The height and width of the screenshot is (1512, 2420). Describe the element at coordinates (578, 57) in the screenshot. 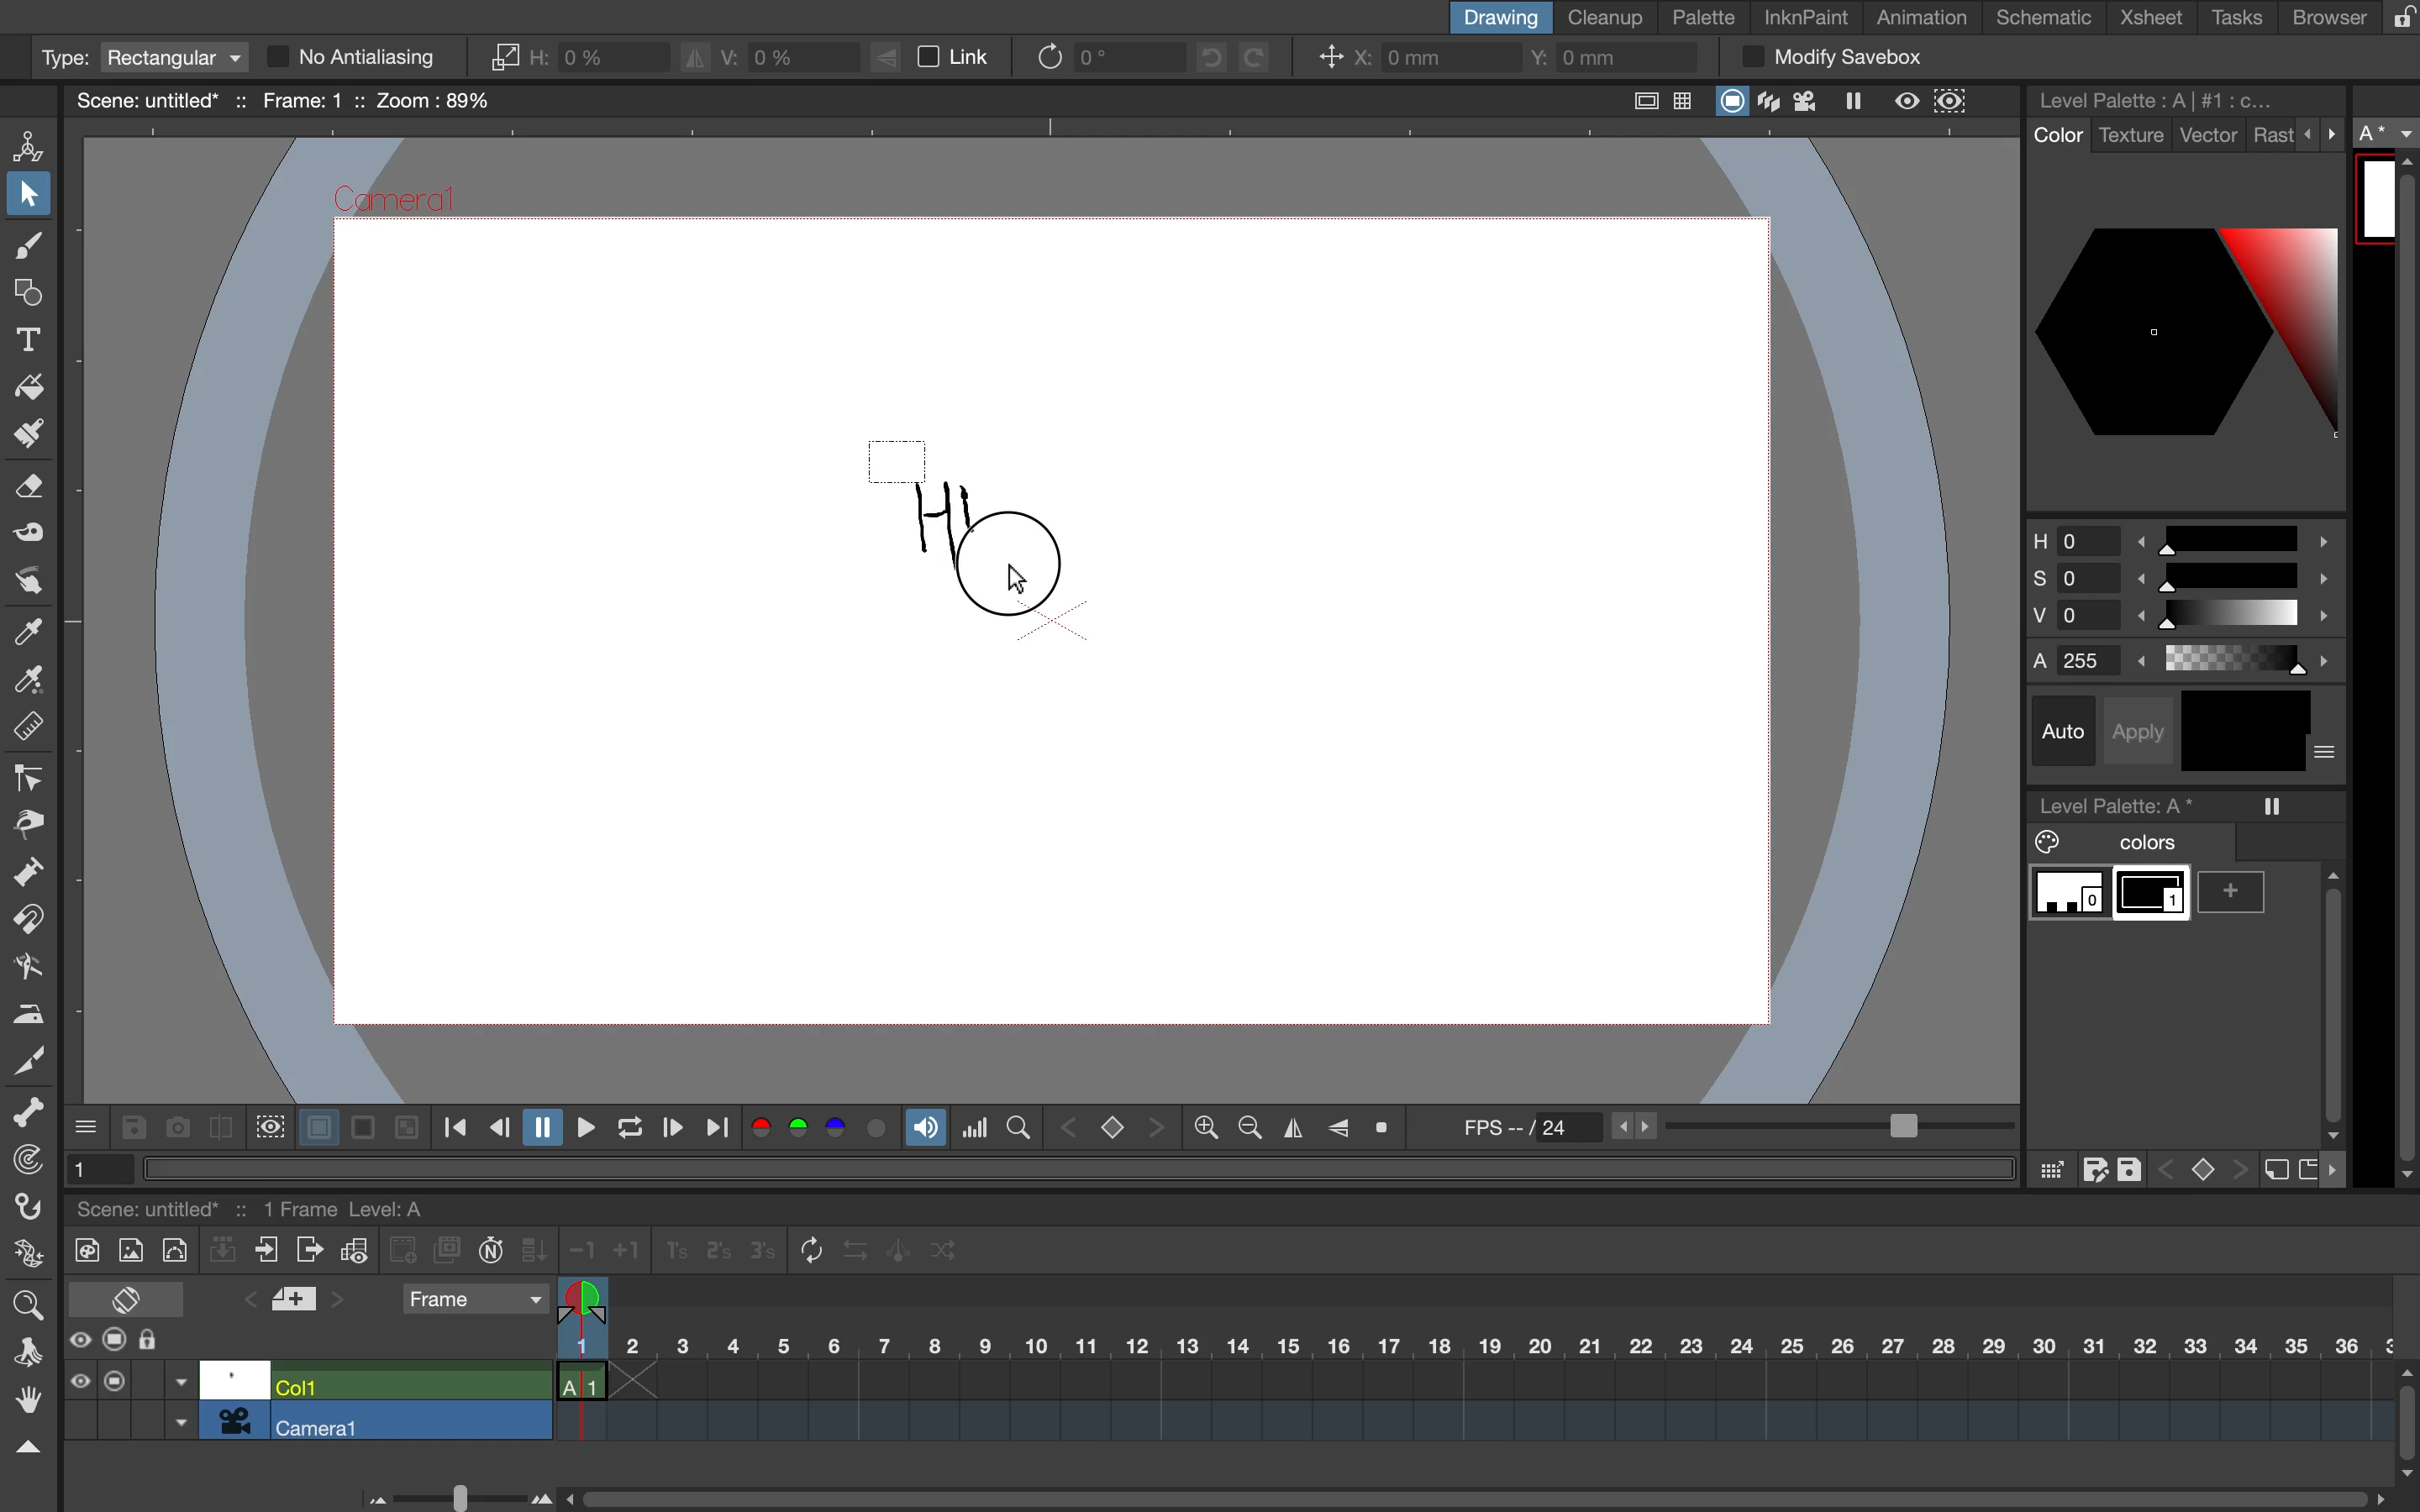

I see `horizontal scaling` at that location.